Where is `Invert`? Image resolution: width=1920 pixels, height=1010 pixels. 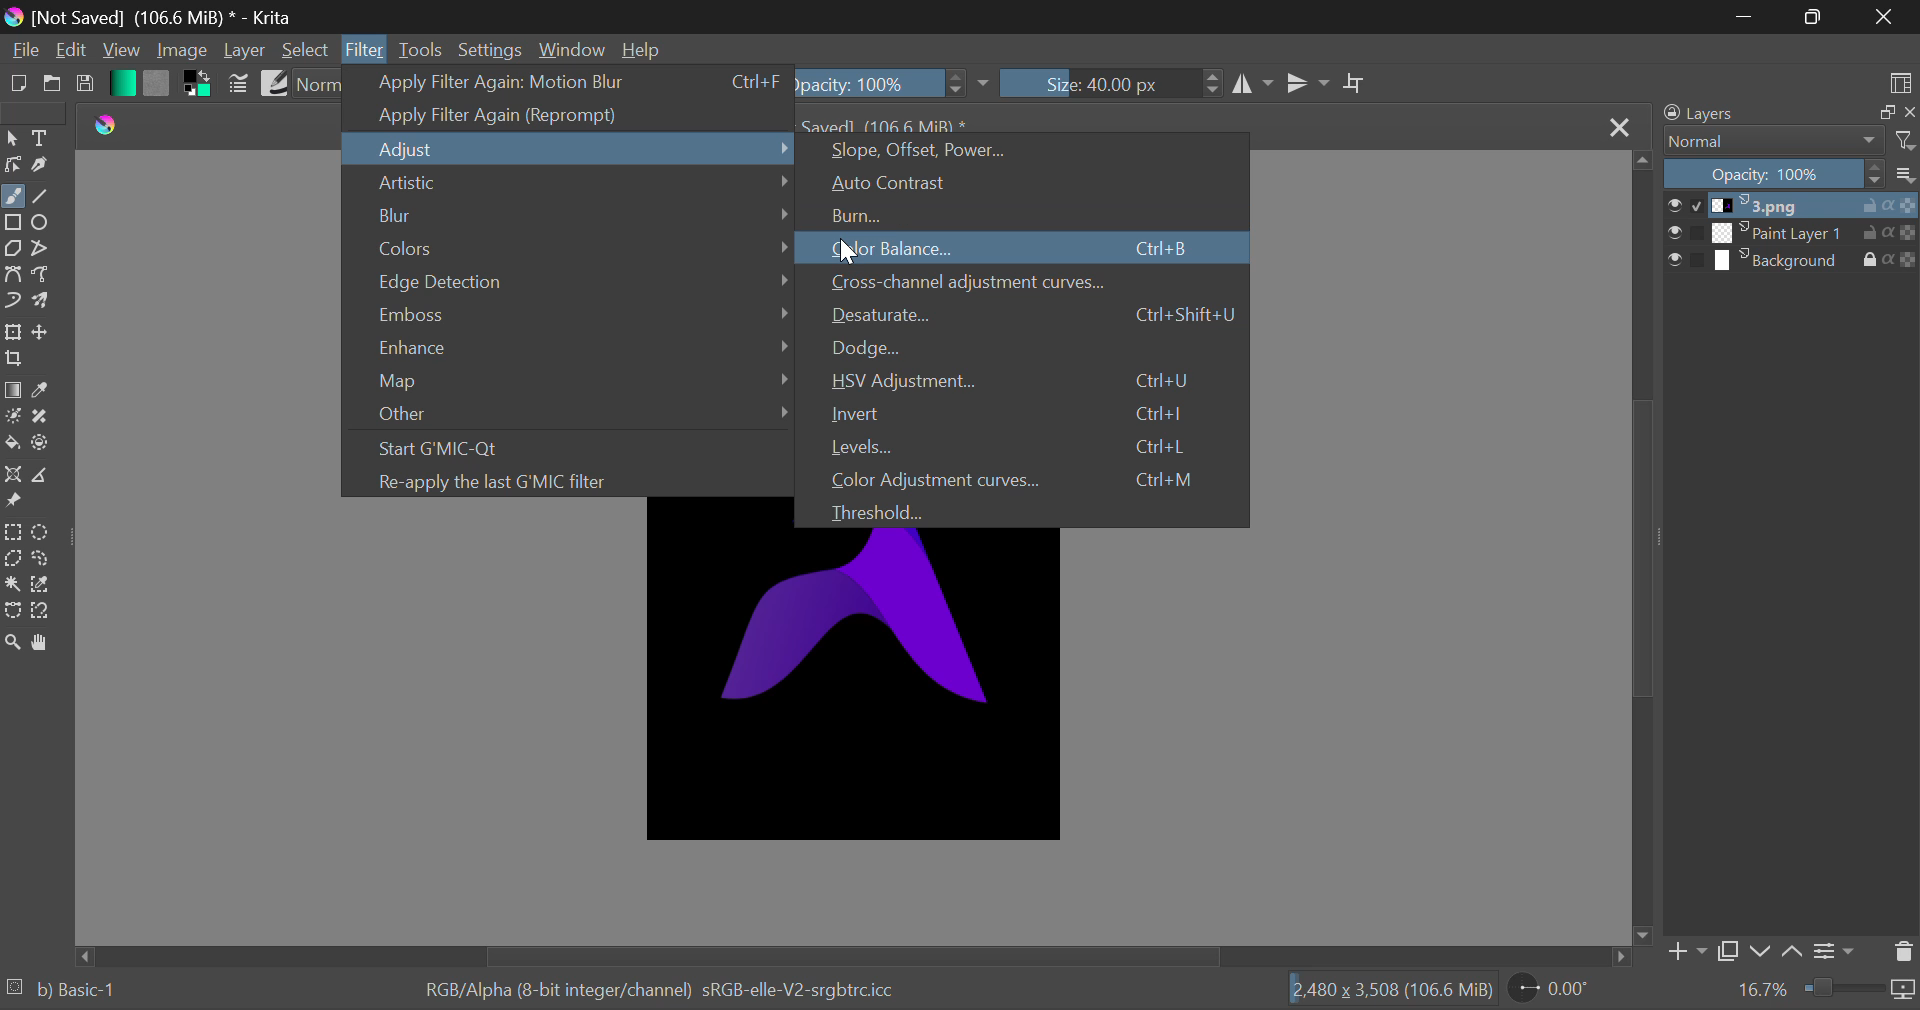
Invert is located at coordinates (1032, 413).